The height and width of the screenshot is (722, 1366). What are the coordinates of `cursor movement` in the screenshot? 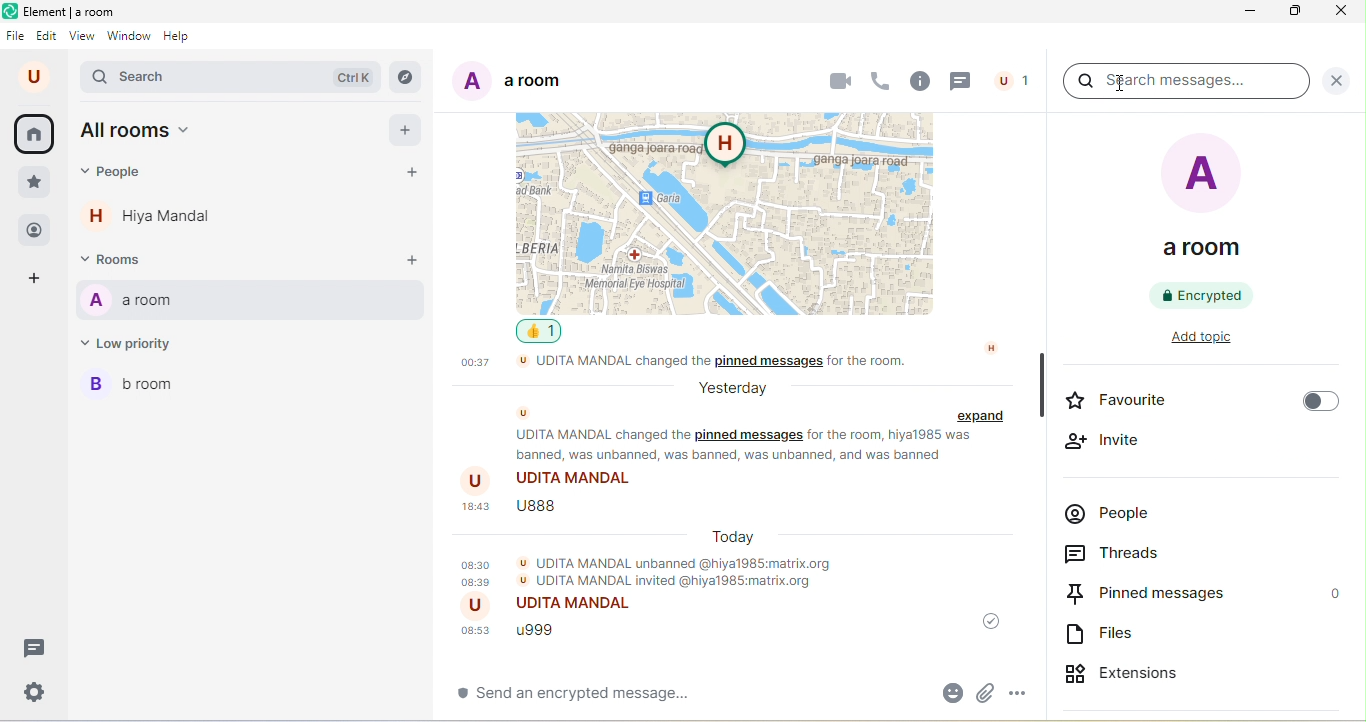 It's located at (1115, 84).